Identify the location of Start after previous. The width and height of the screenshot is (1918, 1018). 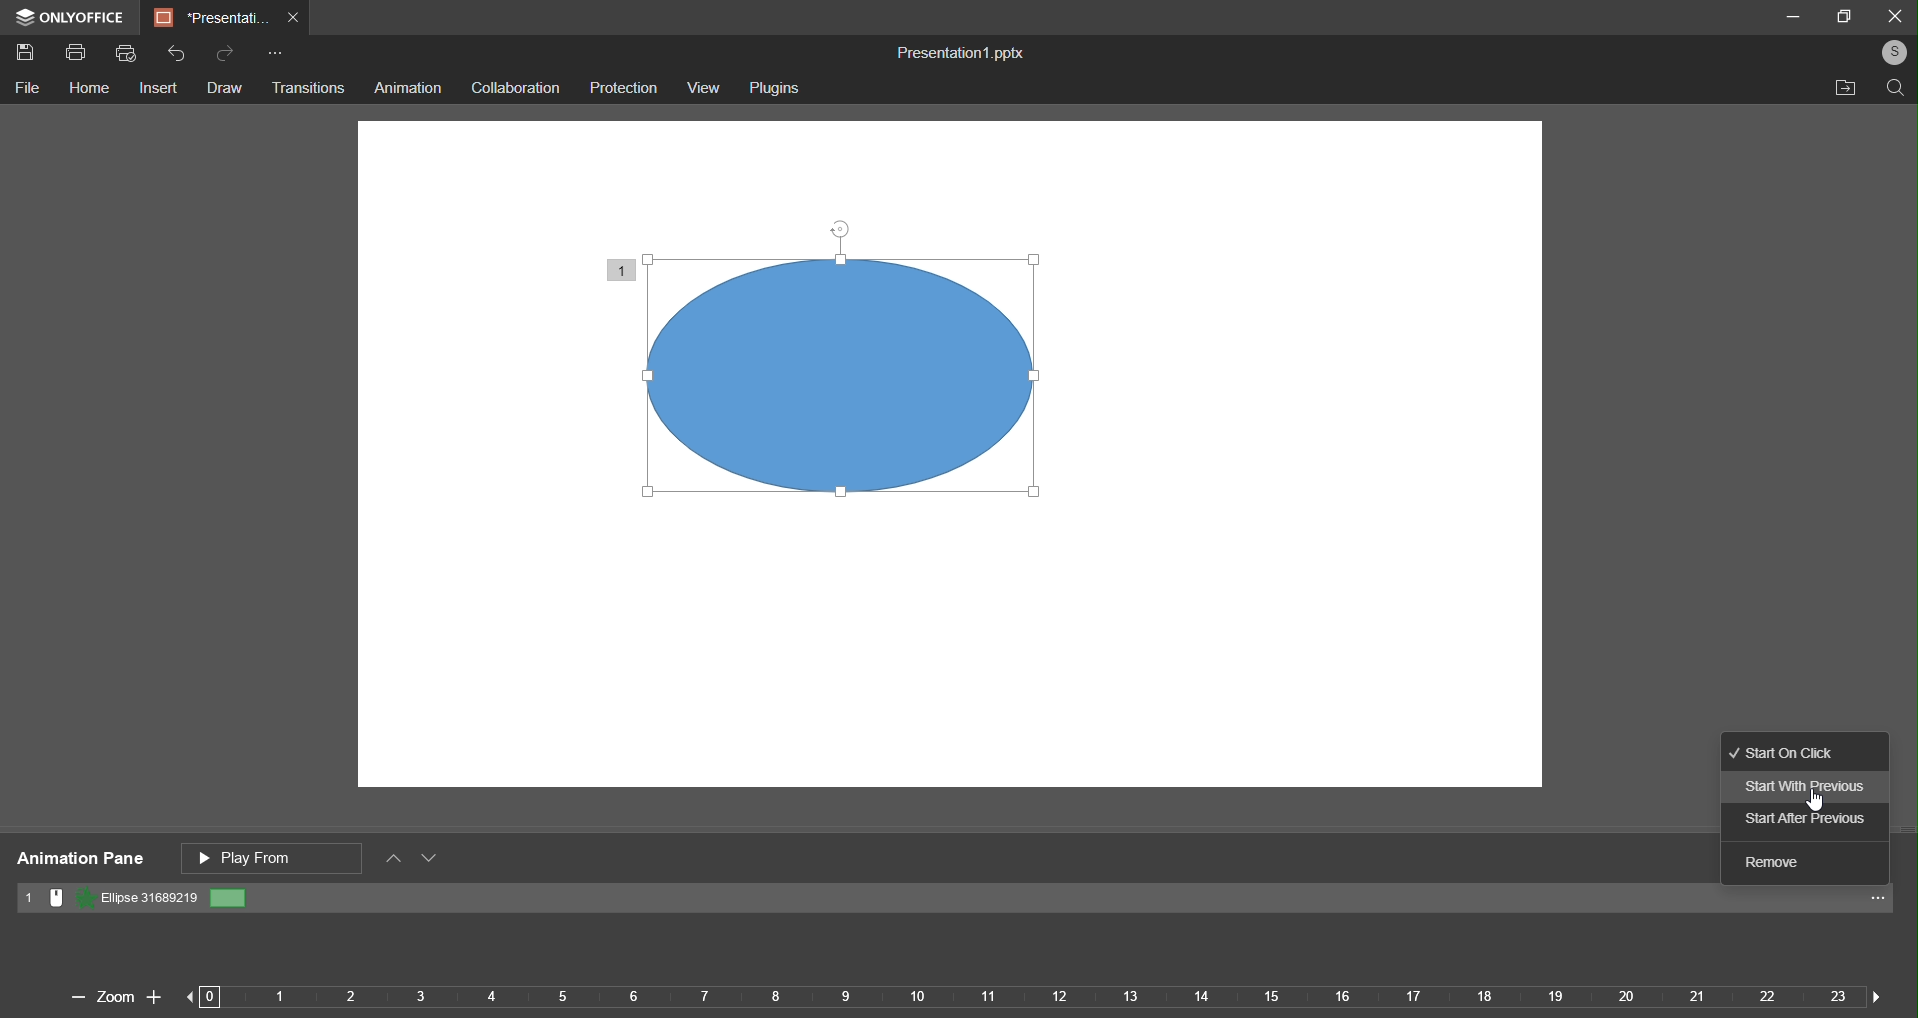
(1802, 820).